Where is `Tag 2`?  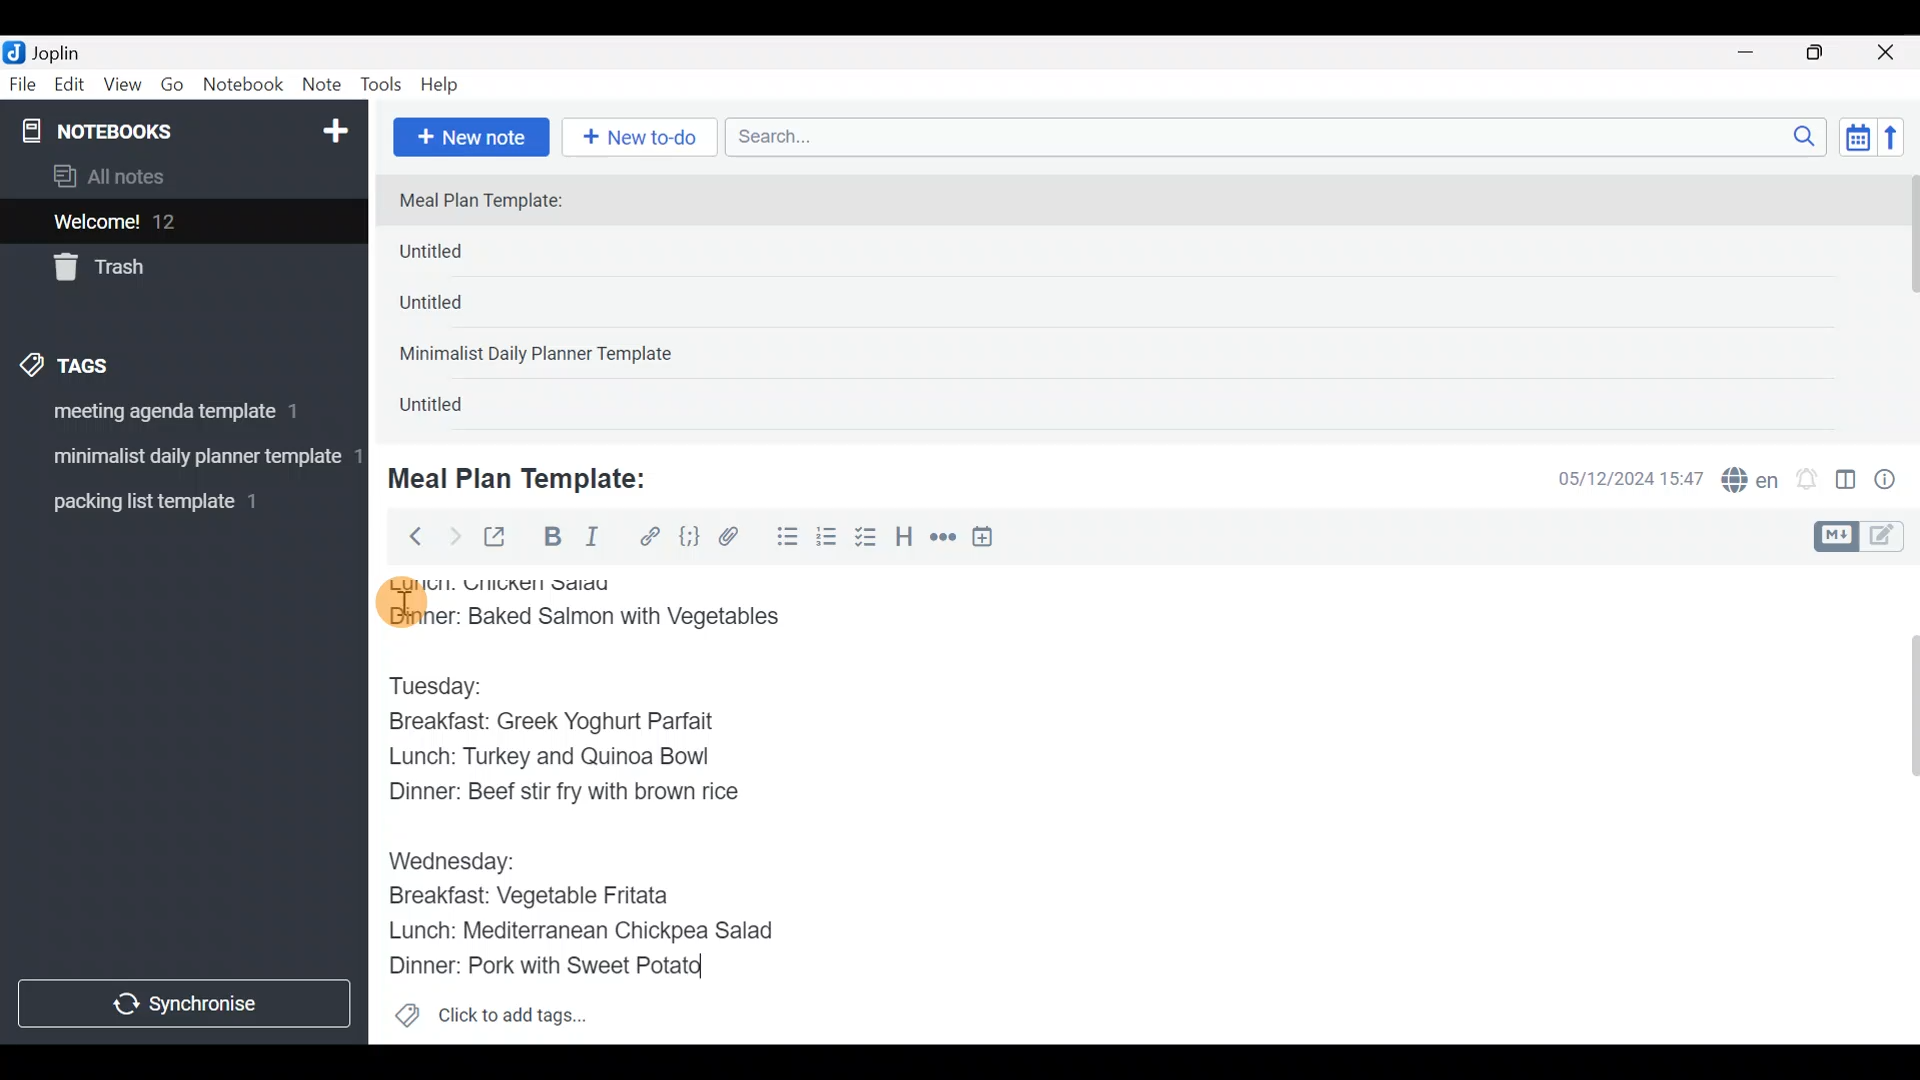 Tag 2 is located at coordinates (183, 459).